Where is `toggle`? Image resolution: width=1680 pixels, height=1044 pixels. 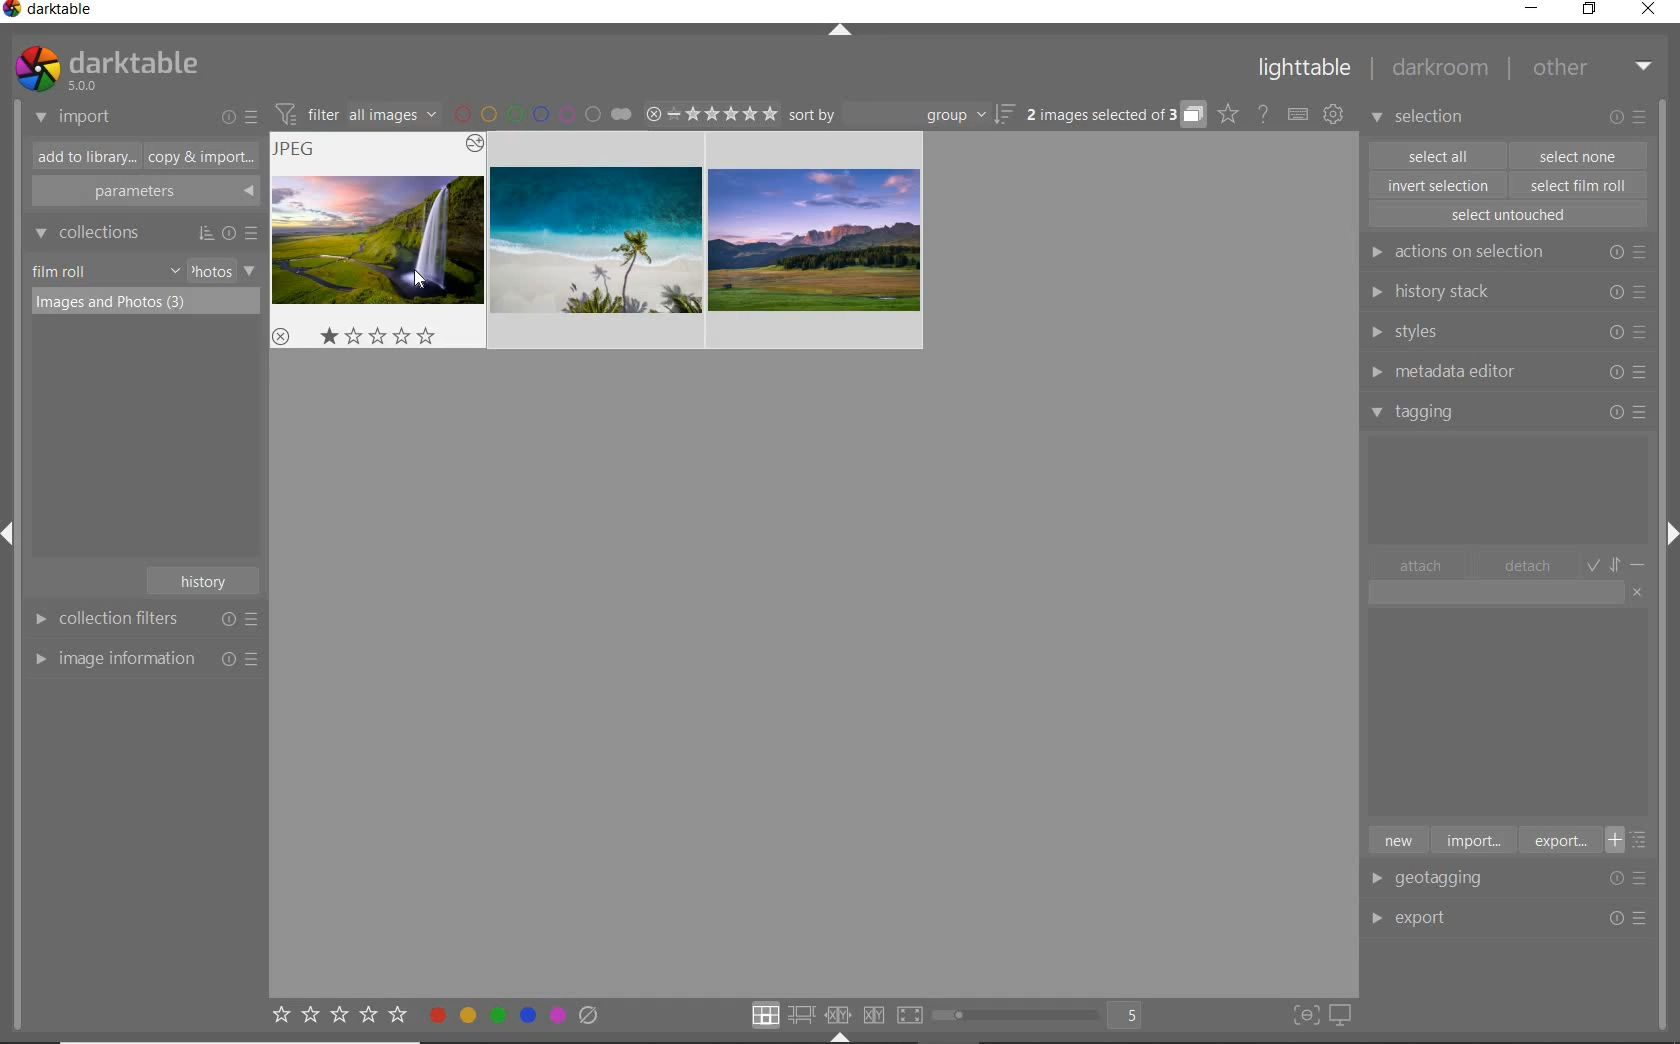 toggle is located at coordinates (1618, 563).